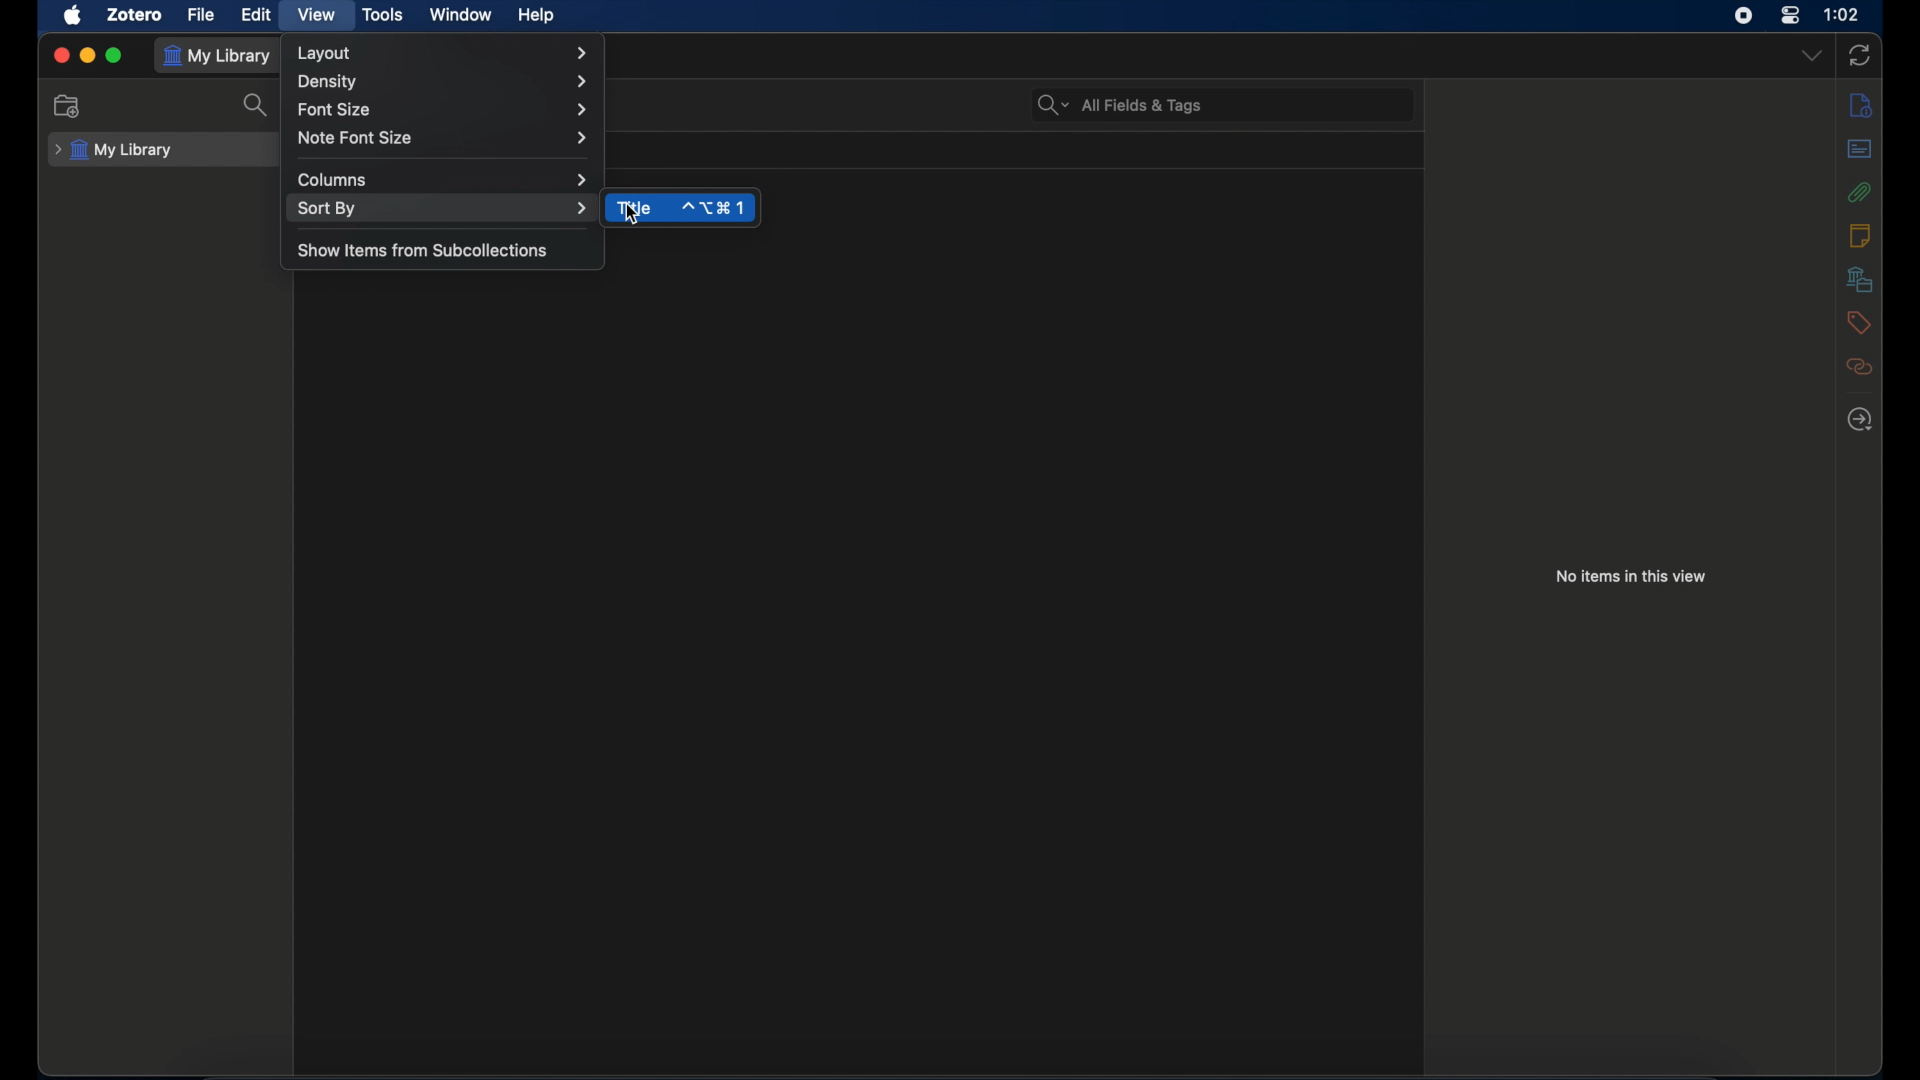 This screenshot has height=1080, width=1920. Describe the element at coordinates (1861, 106) in the screenshot. I see `info` at that location.